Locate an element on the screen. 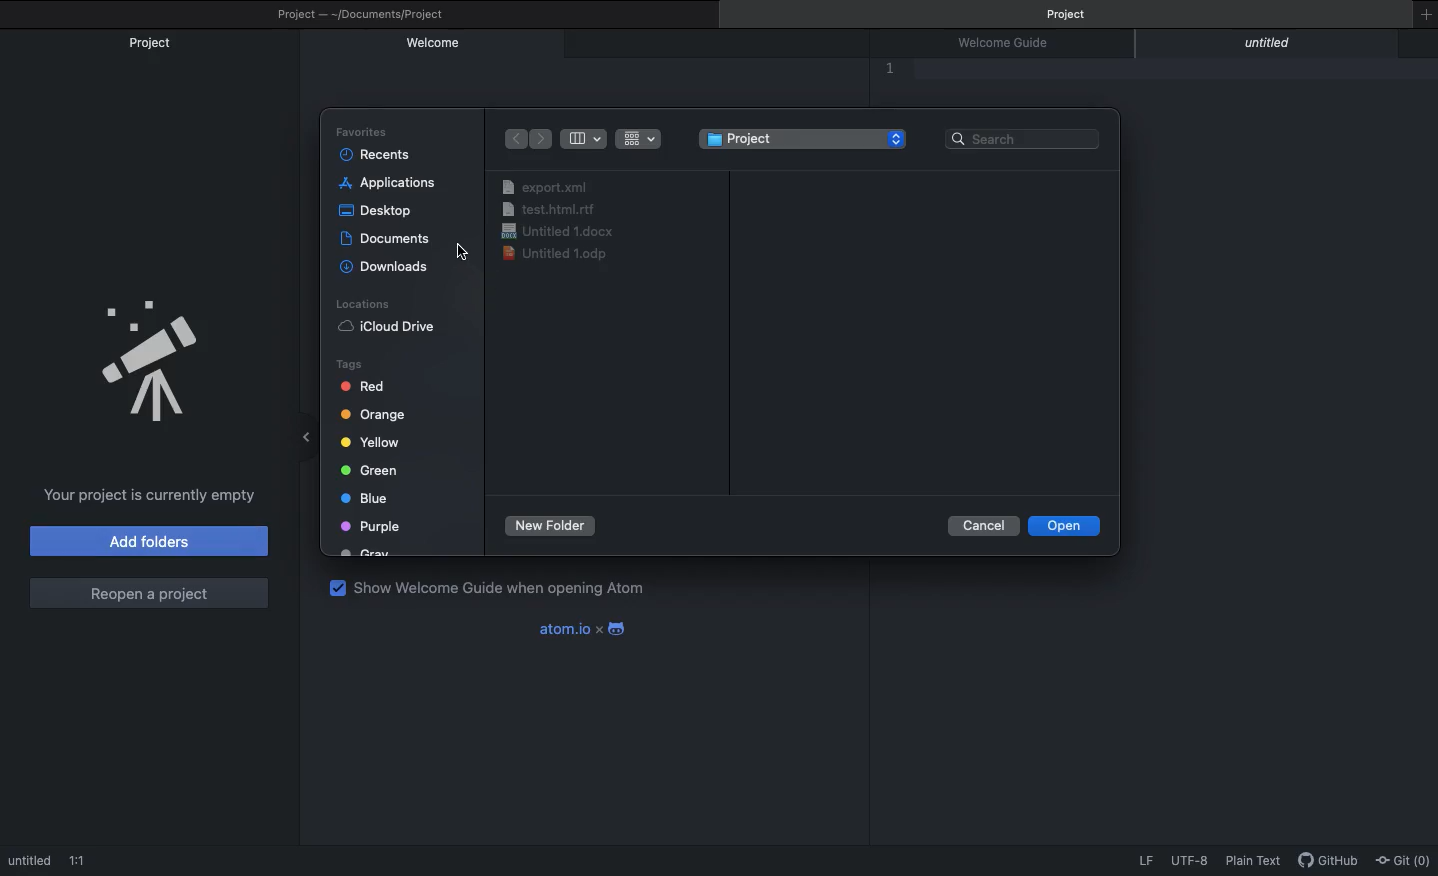 This screenshot has height=876, width=1438. Table view is located at coordinates (583, 138).